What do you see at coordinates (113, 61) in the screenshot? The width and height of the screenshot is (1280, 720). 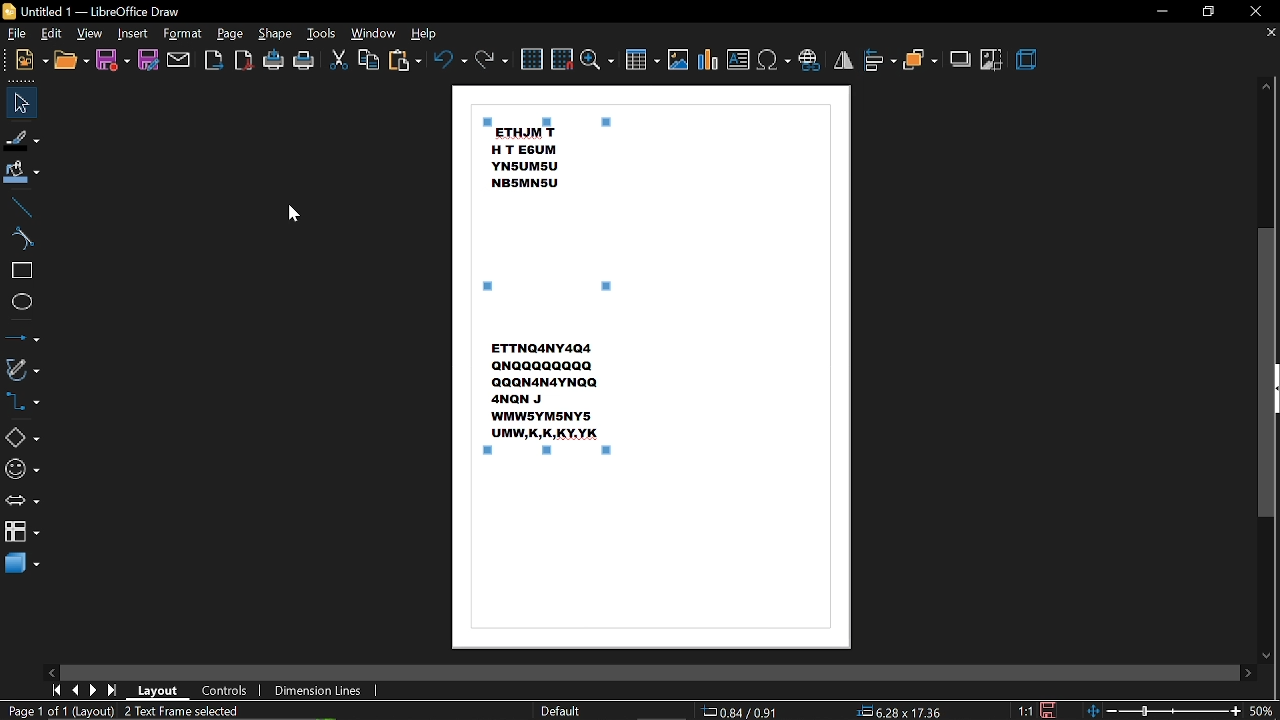 I see `save ` at bounding box center [113, 61].